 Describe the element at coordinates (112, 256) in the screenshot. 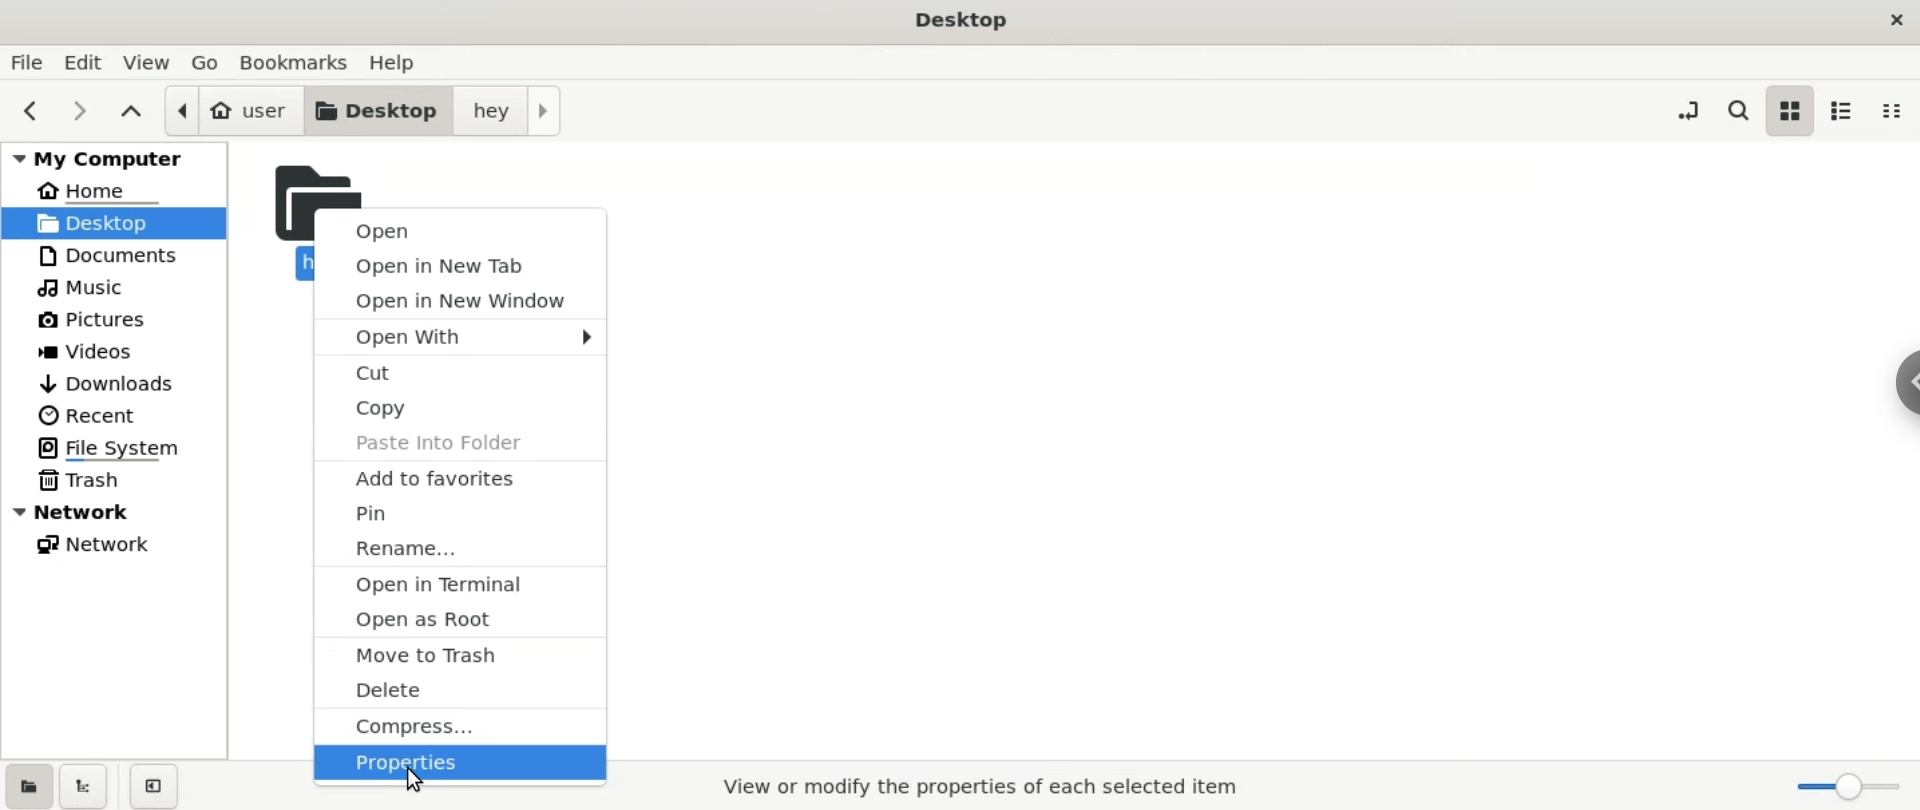

I see `documents` at that location.